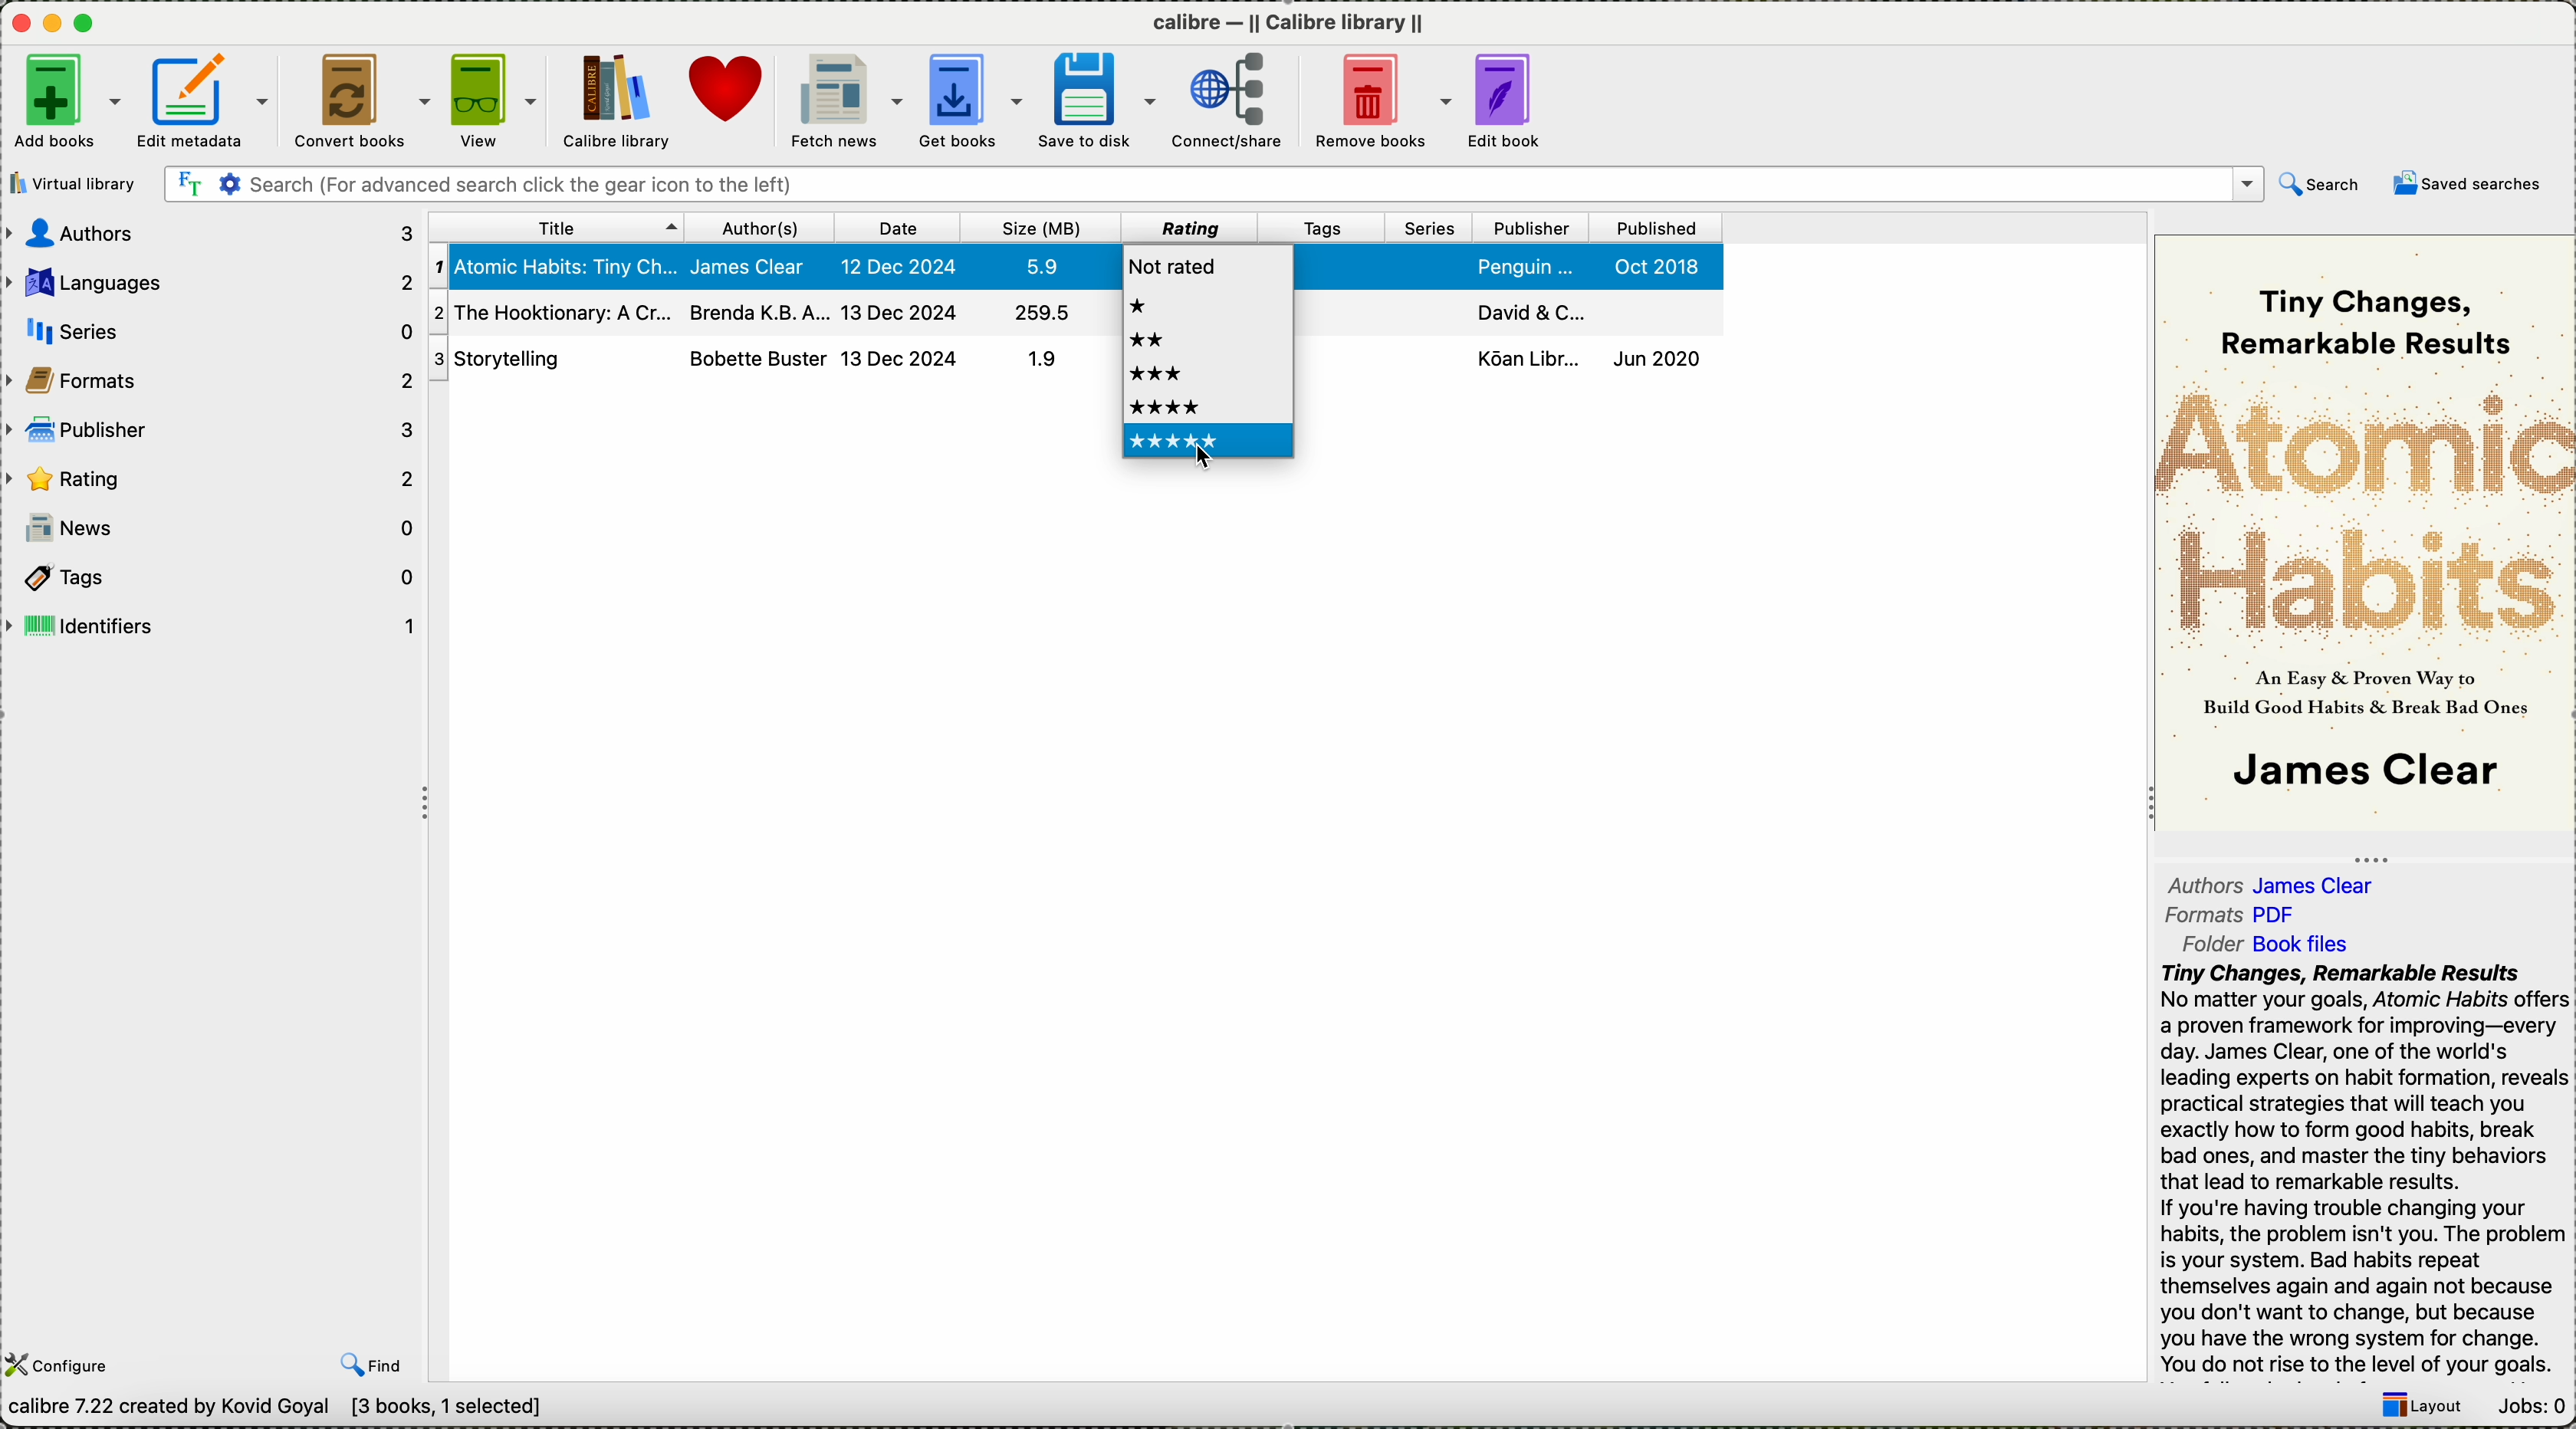 Image resolution: width=2576 pixels, height=1429 pixels. What do you see at coordinates (53, 21) in the screenshot?
I see `minimize` at bounding box center [53, 21].